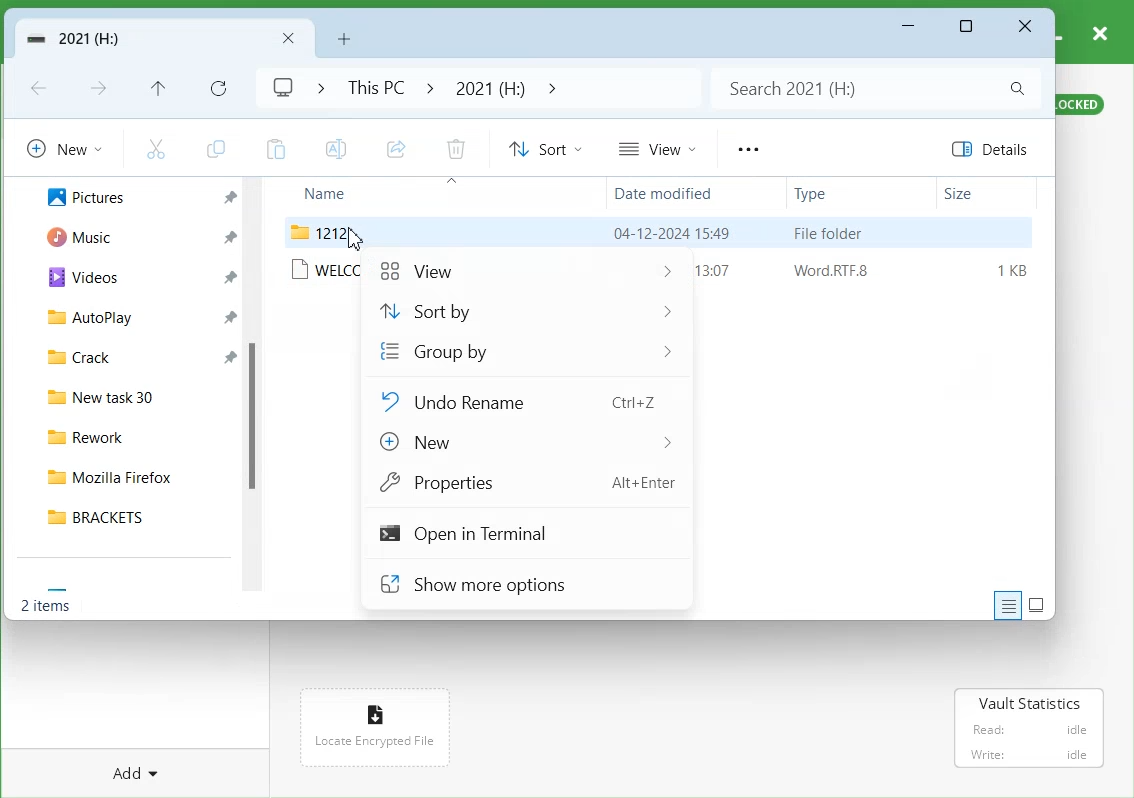 This screenshot has height=798, width=1134. I want to click on Undo Rename, so click(527, 402).